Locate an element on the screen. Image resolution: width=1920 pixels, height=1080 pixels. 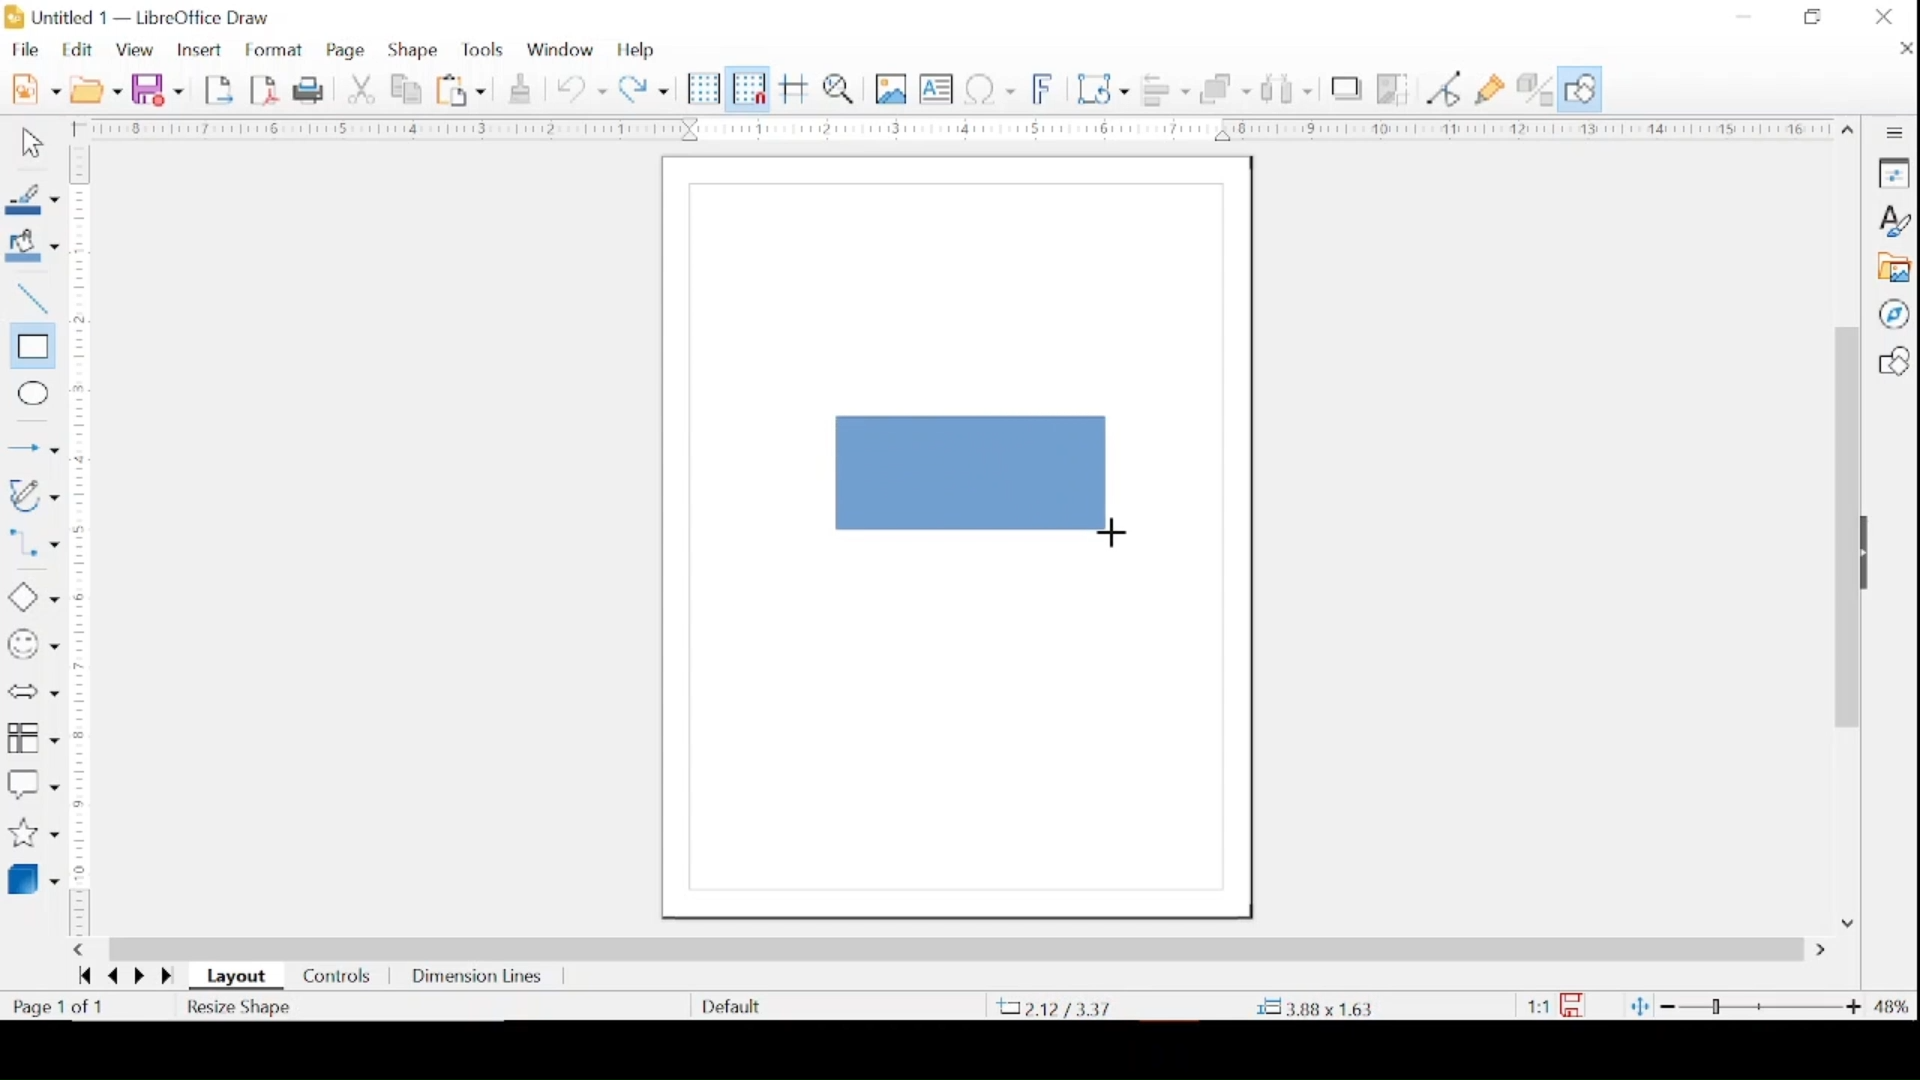
redo is located at coordinates (644, 87).